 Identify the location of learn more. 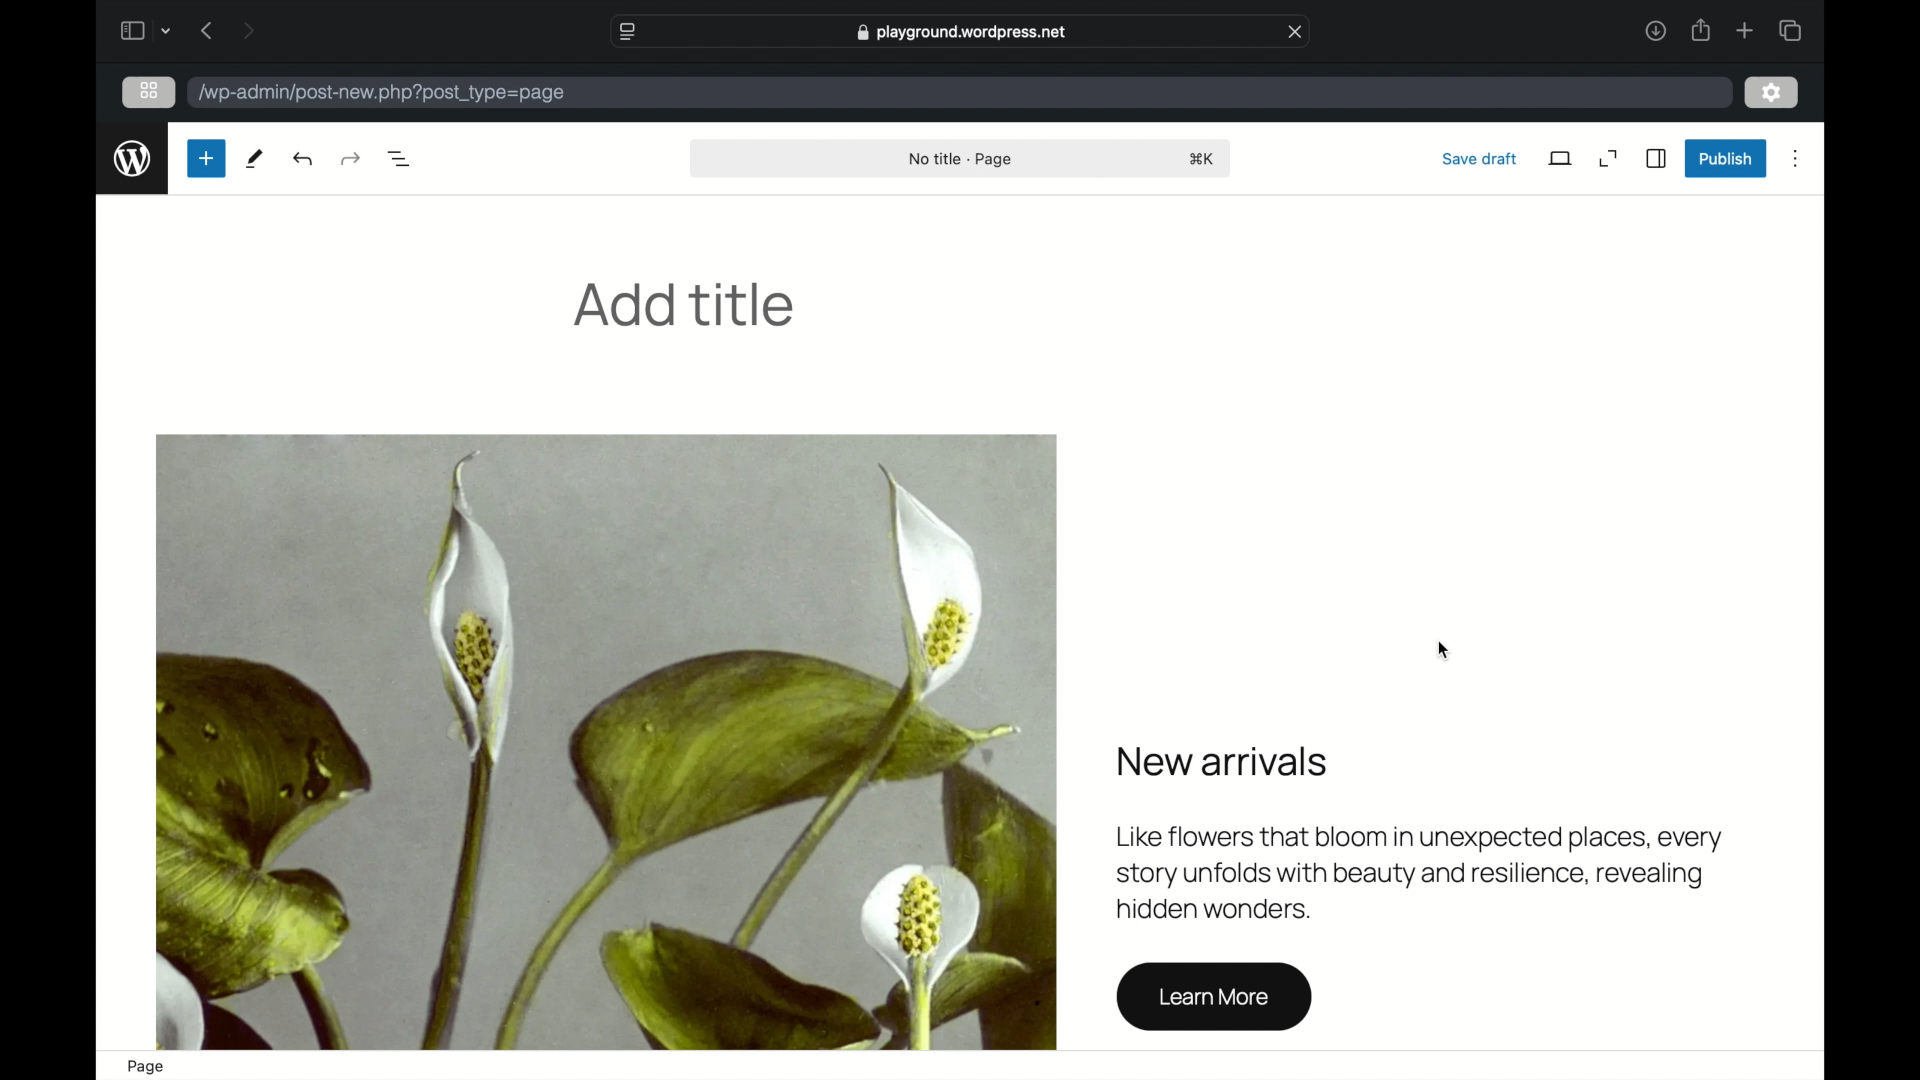
(1213, 998).